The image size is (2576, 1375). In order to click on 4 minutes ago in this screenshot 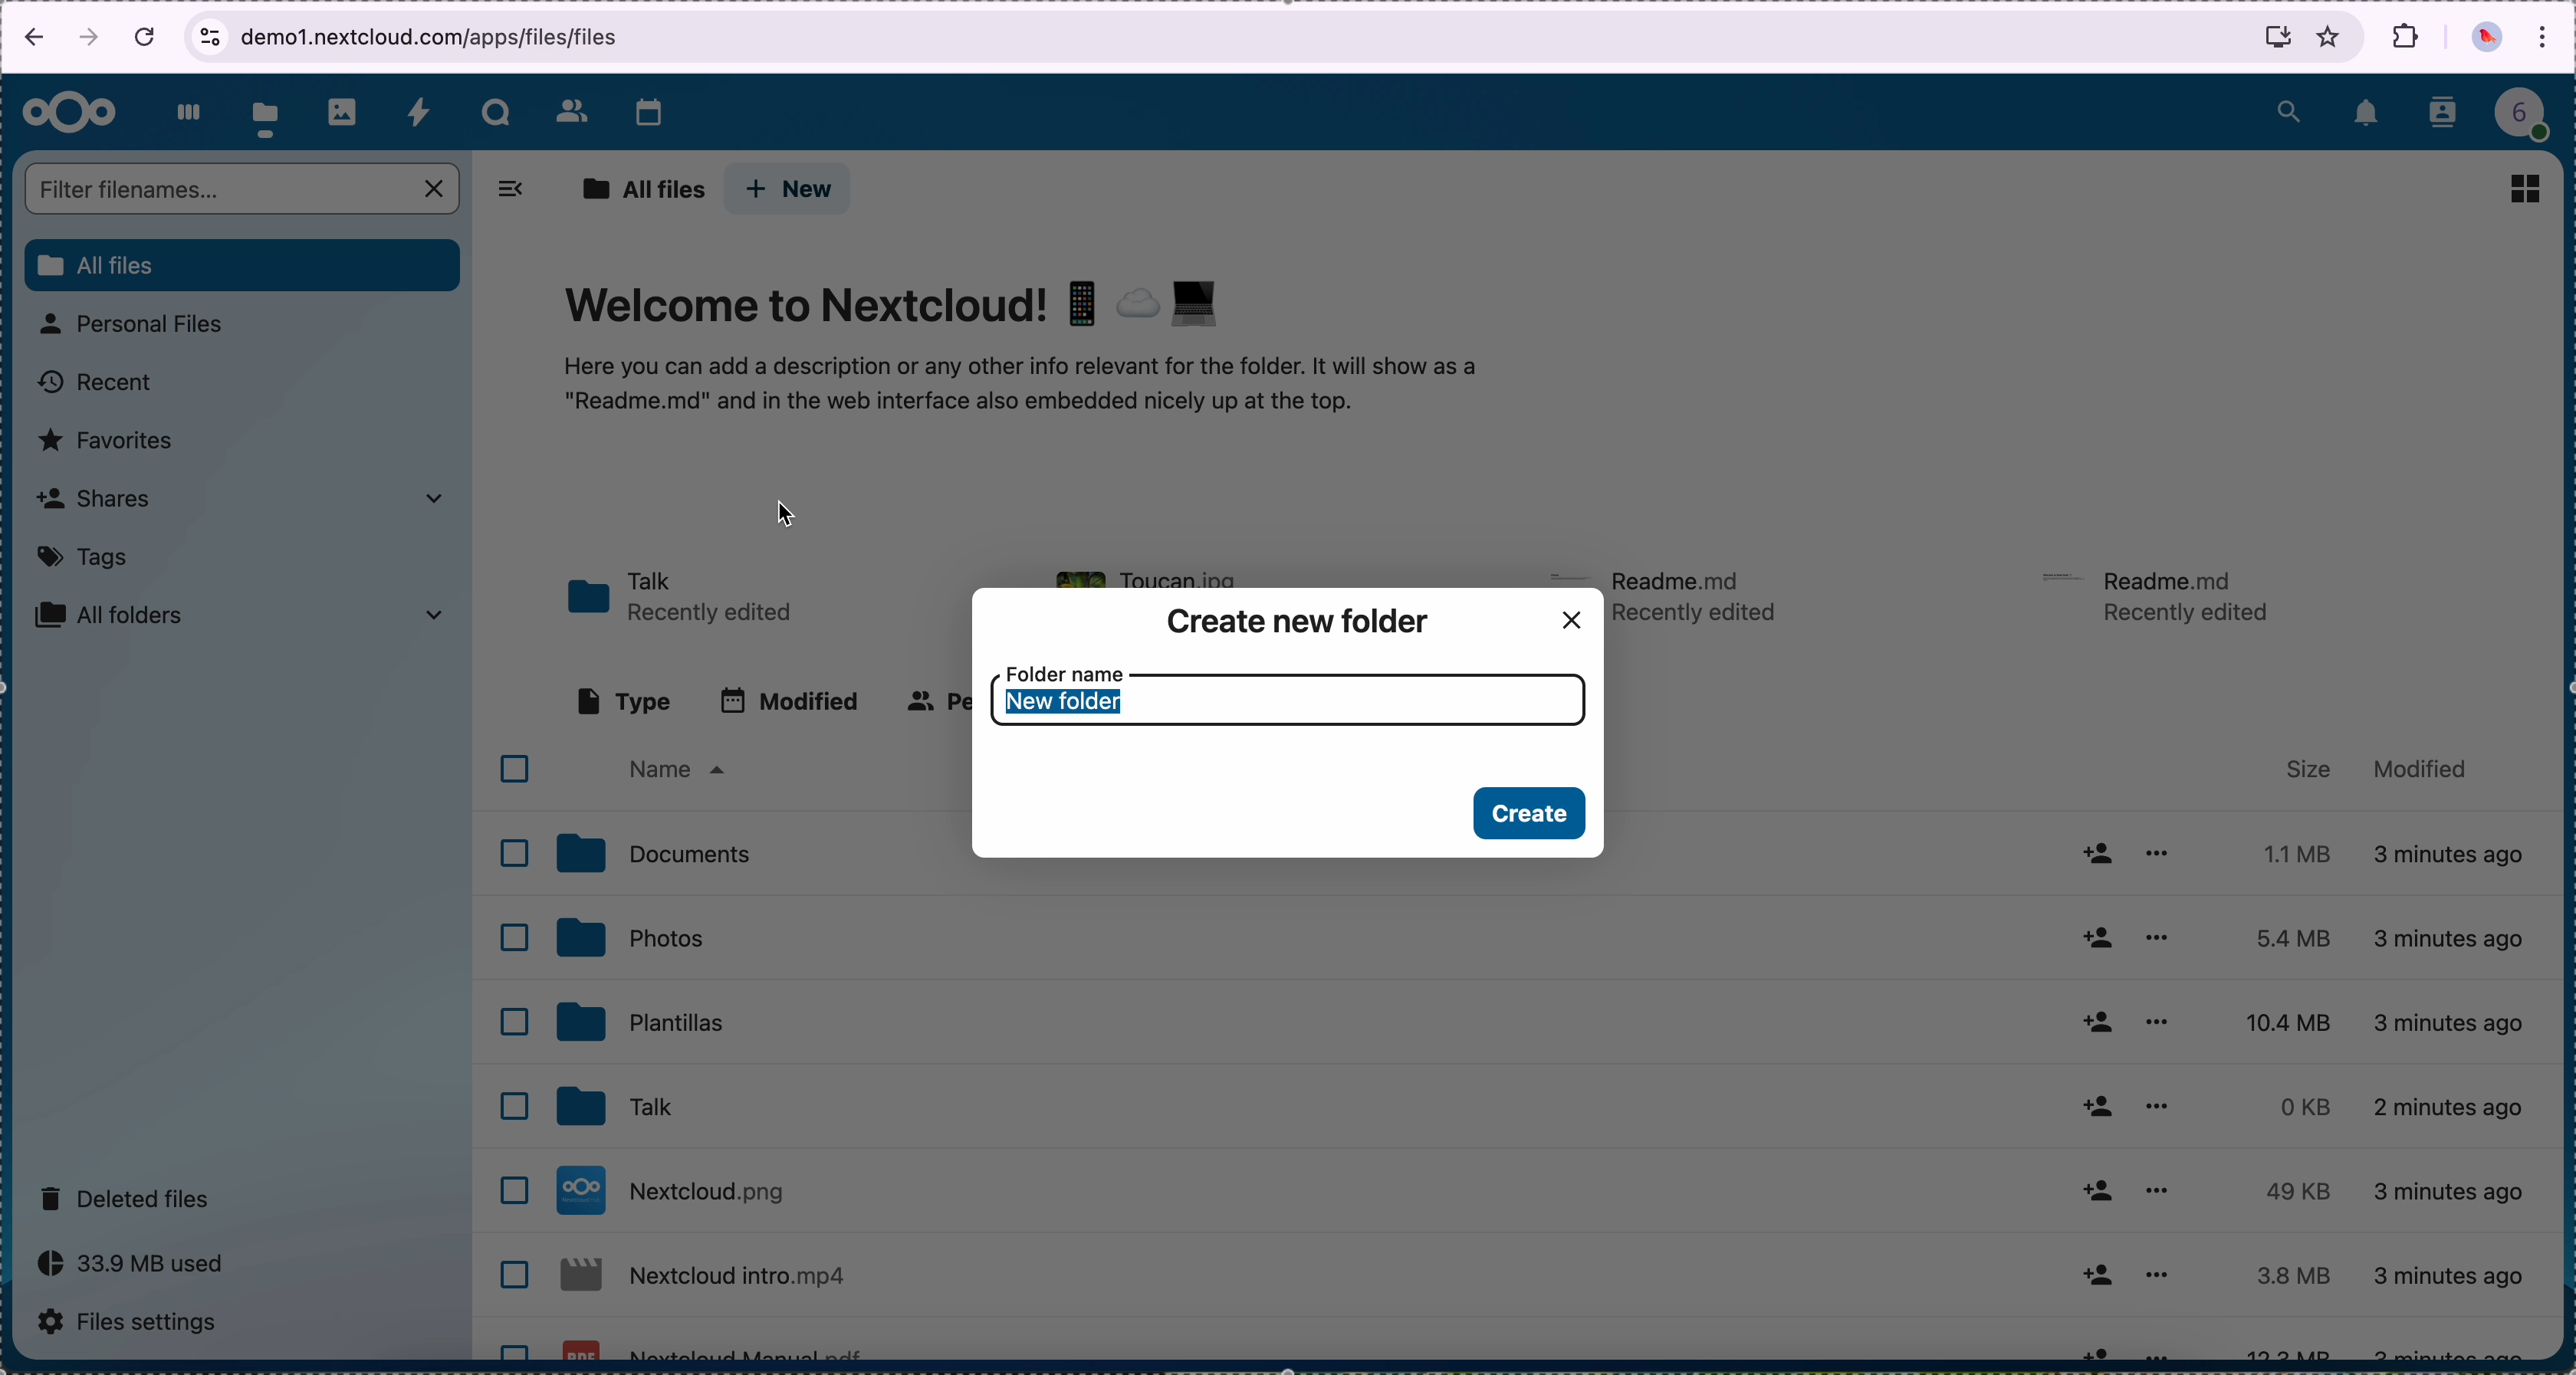, I will do `click(2452, 1114)`.